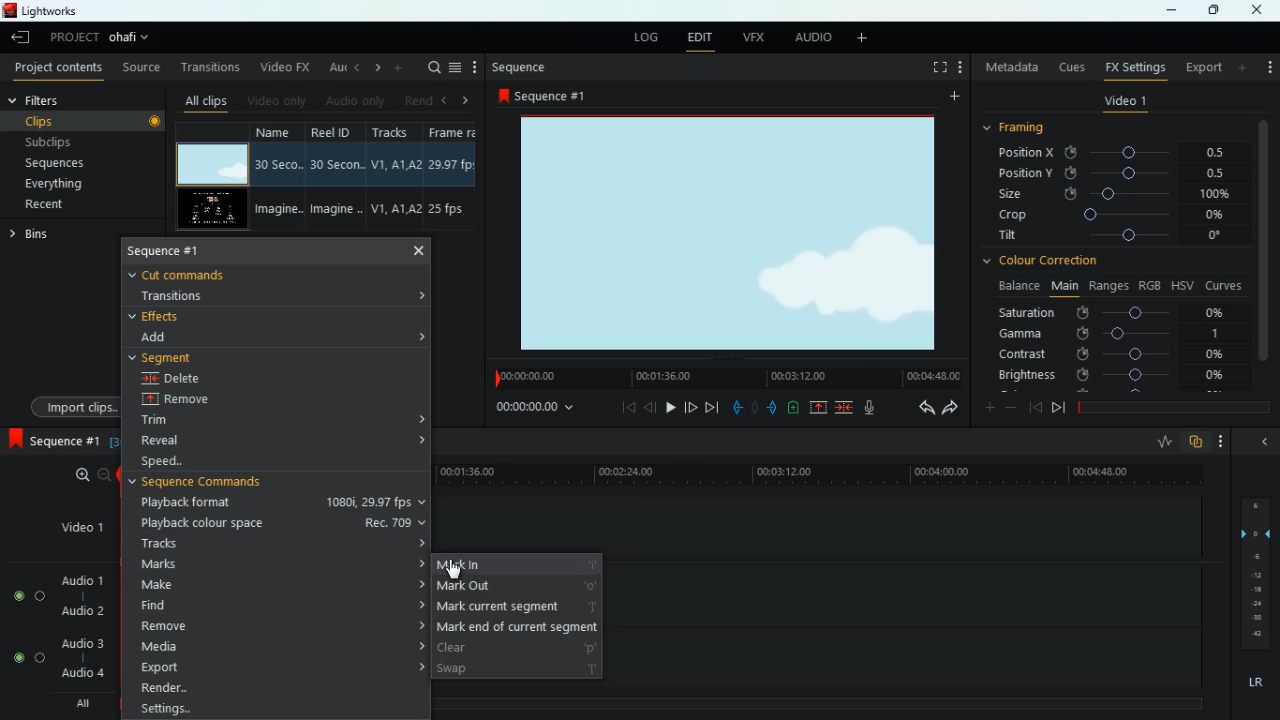 The width and height of the screenshot is (1280, 720). Describe the element at coordinates (1253, 683) in the screenshot. I see `lr` at that location.